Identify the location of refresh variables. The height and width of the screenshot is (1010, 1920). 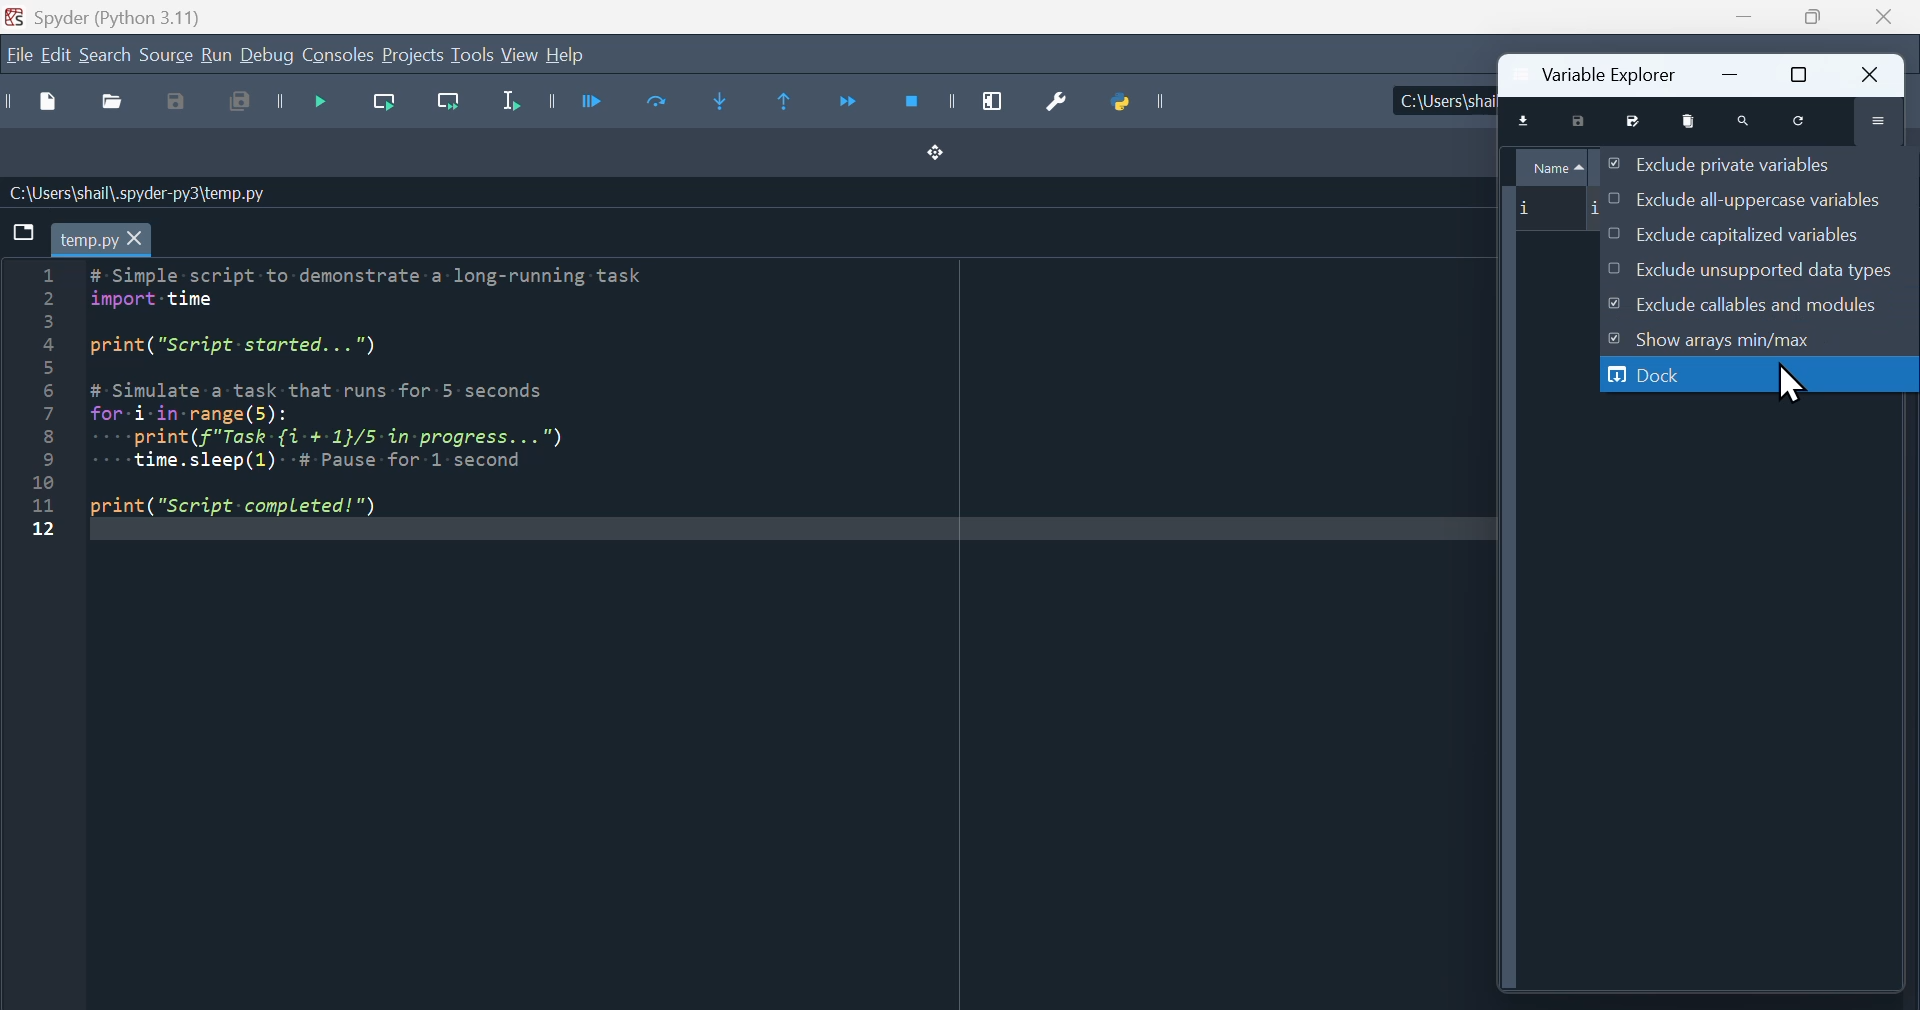
(1802, 120).